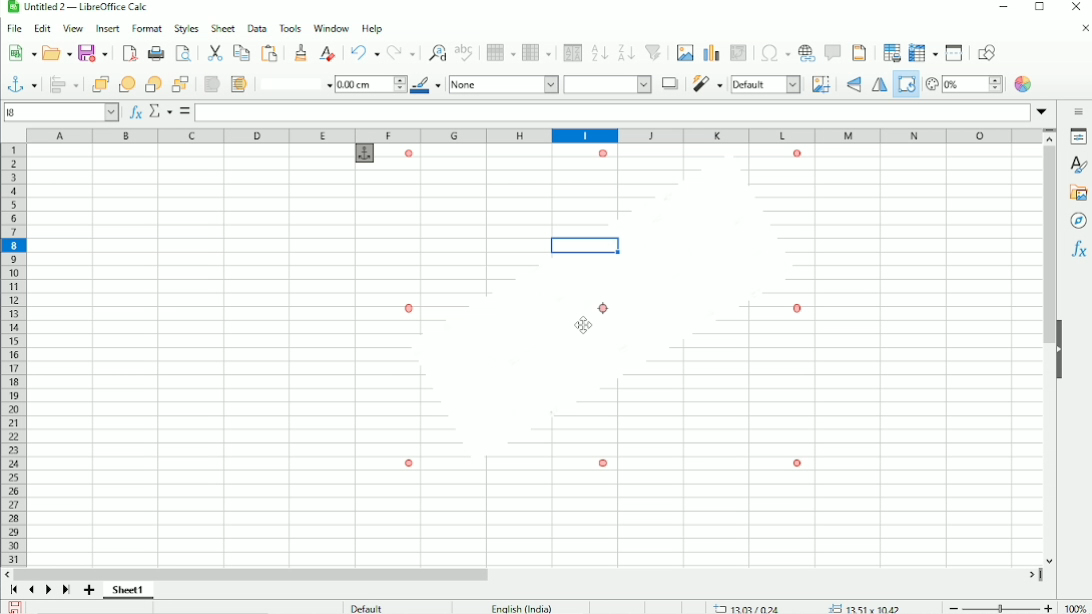 The width and height of the screenshot is (1092, 614). Describe the element at coordinates (1078, 165) in the screenshot. I see `Styles` at that location.